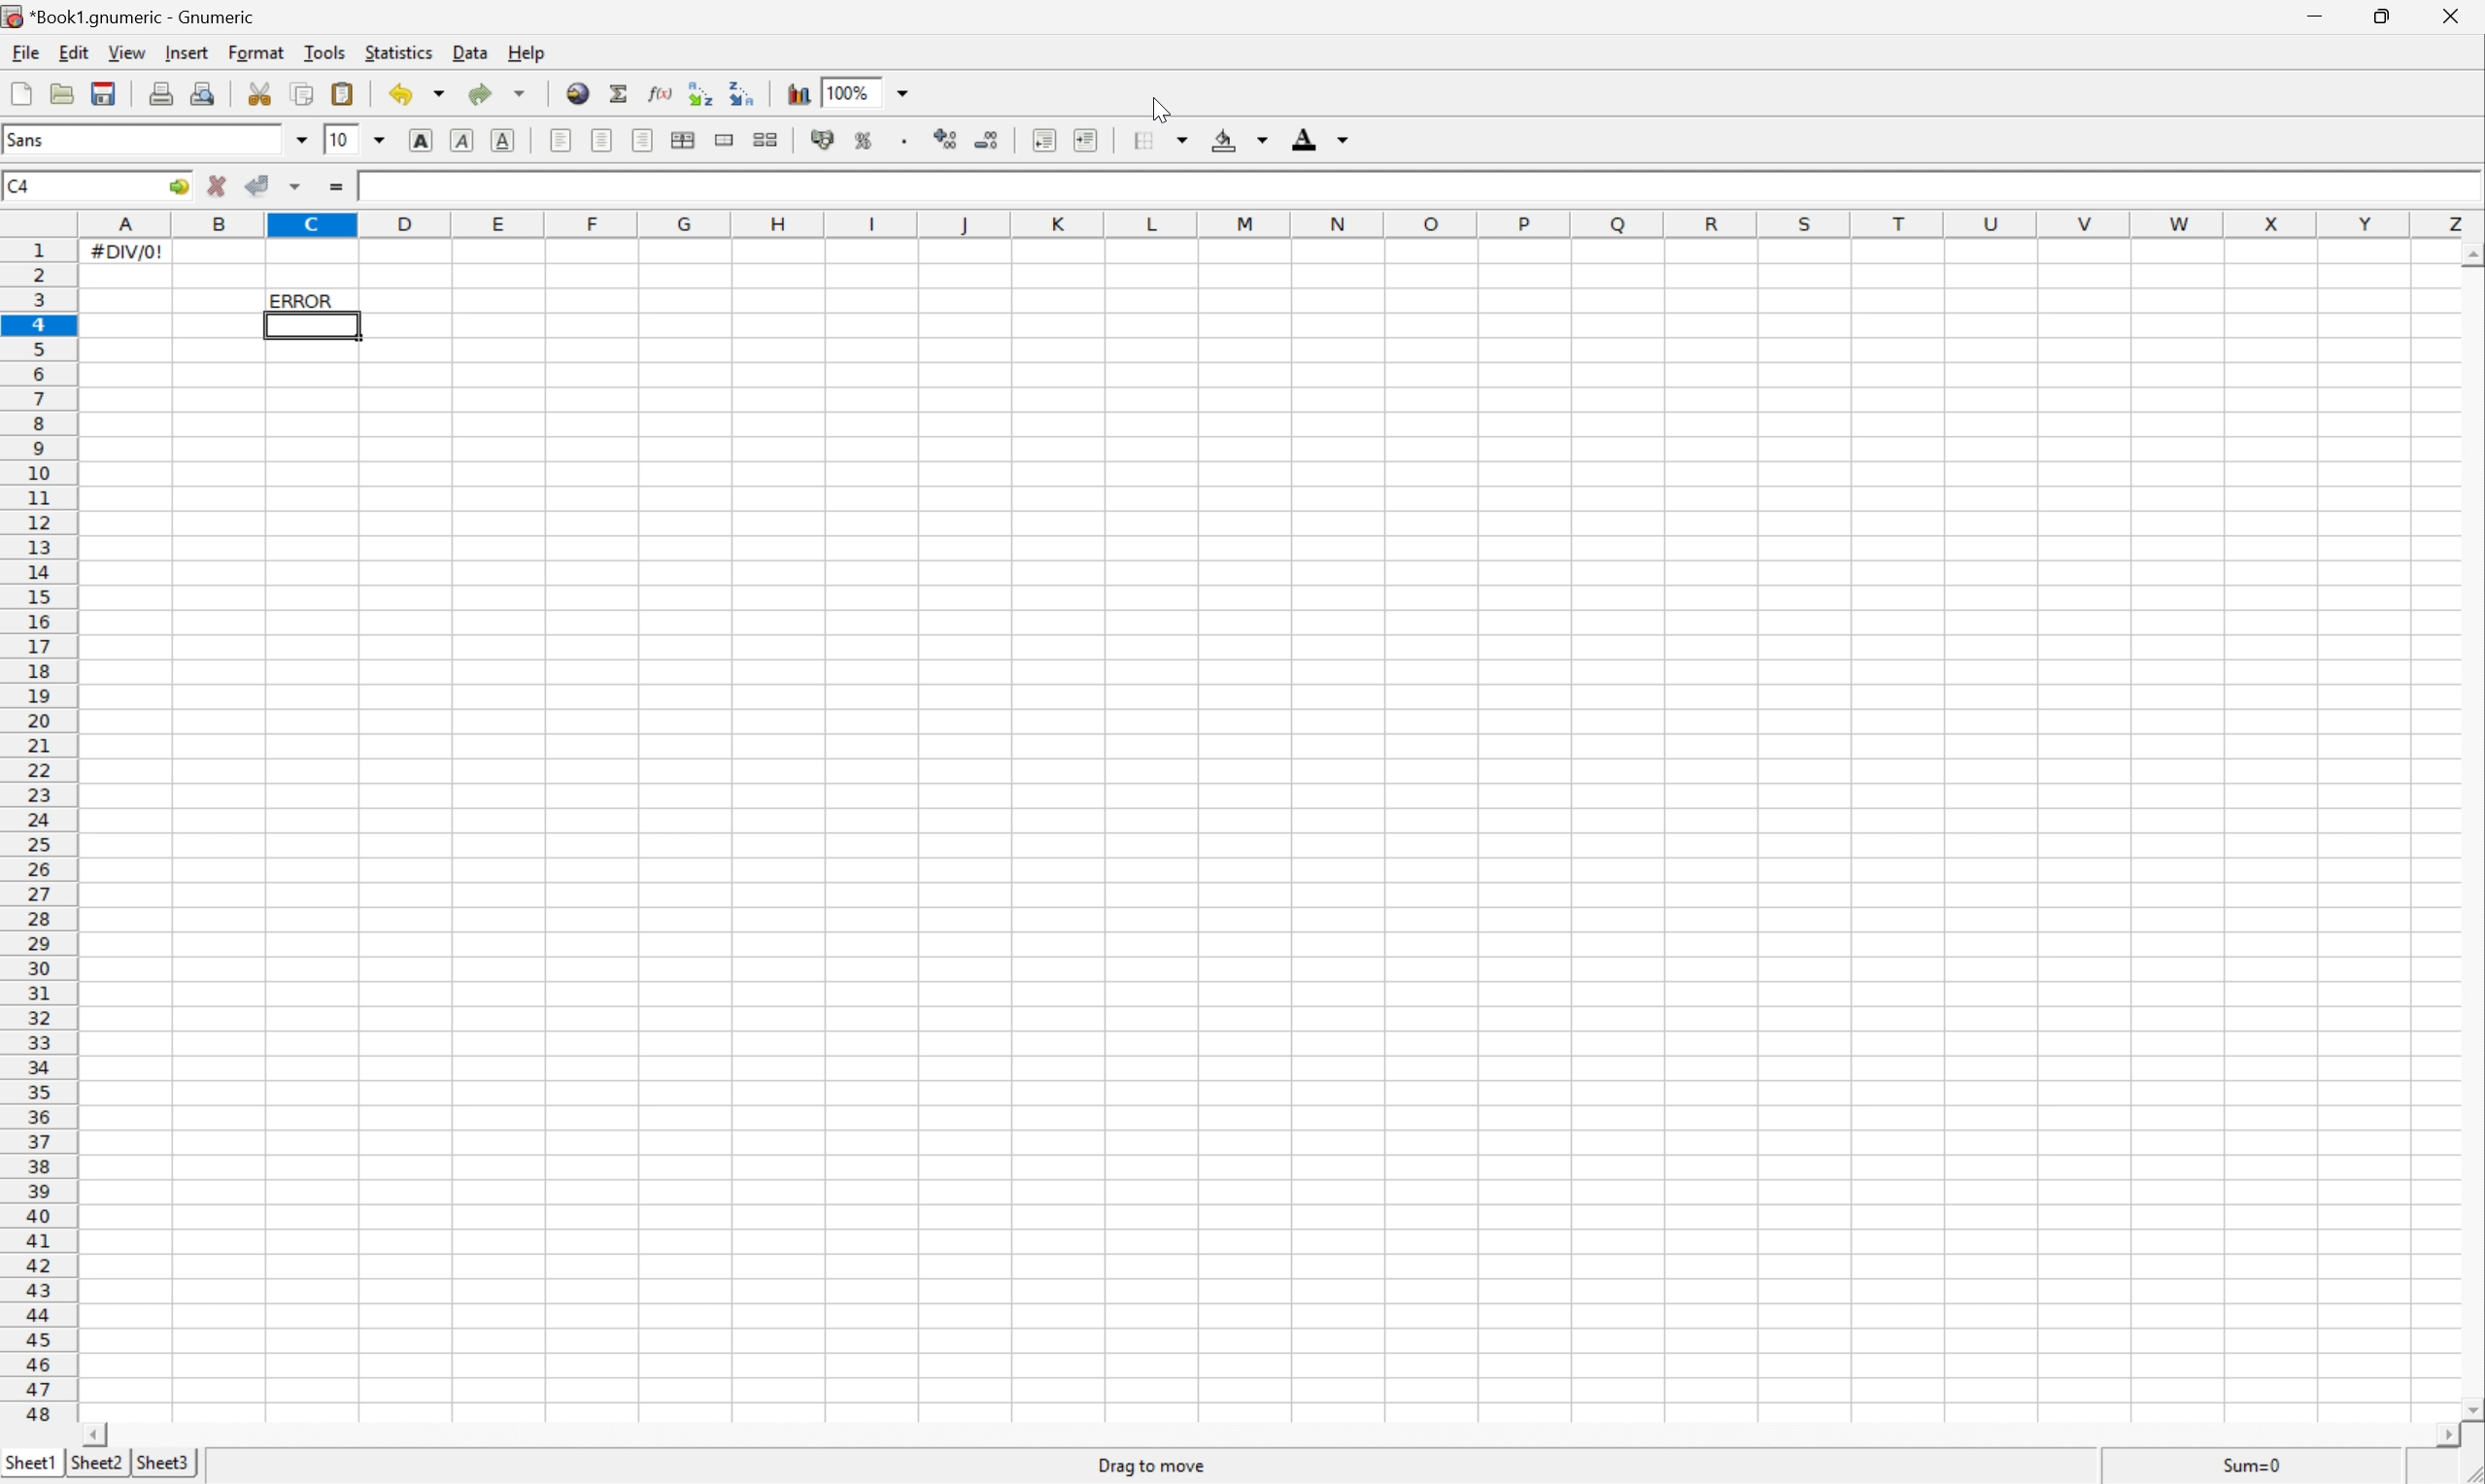 The image size is (2485, 1484). Describe the element at coordinates (1264, 142) in the screenshot. I see `Drop down` at that location.